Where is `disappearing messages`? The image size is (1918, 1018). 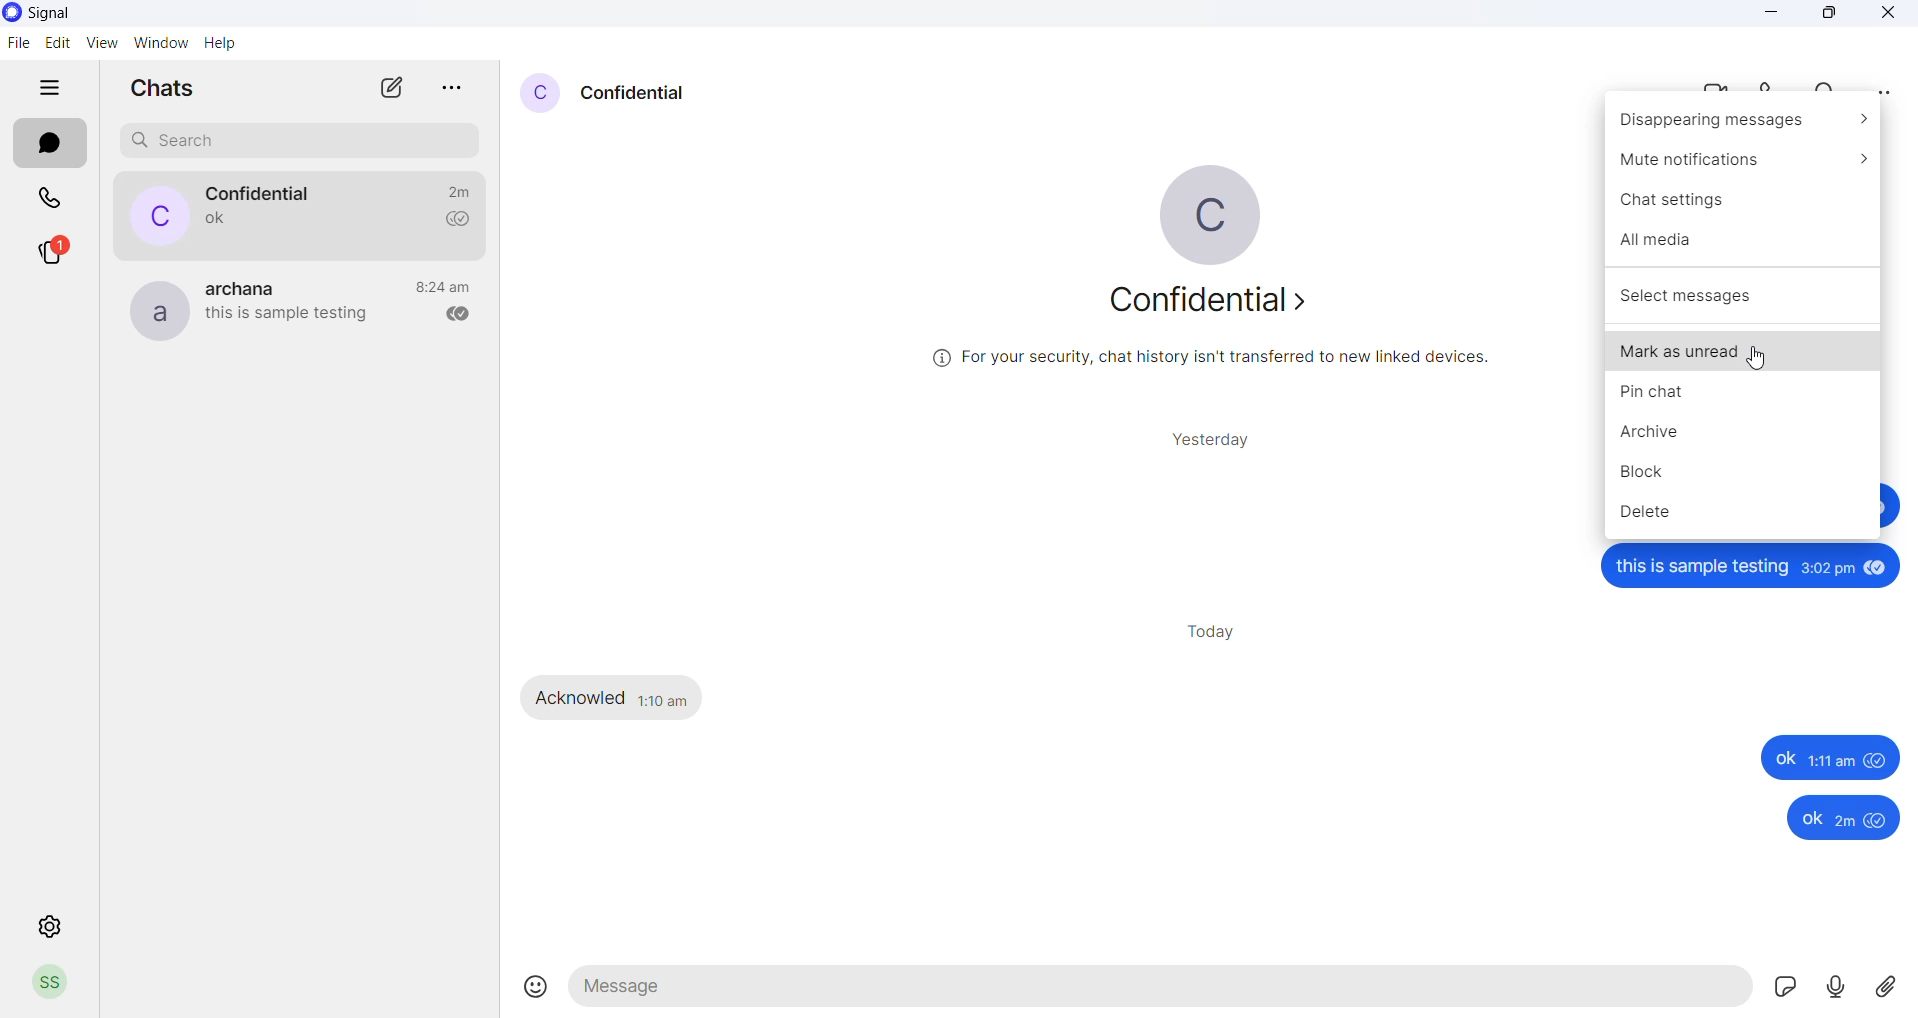 disappearing messages is located at coordinates (1746, 124).